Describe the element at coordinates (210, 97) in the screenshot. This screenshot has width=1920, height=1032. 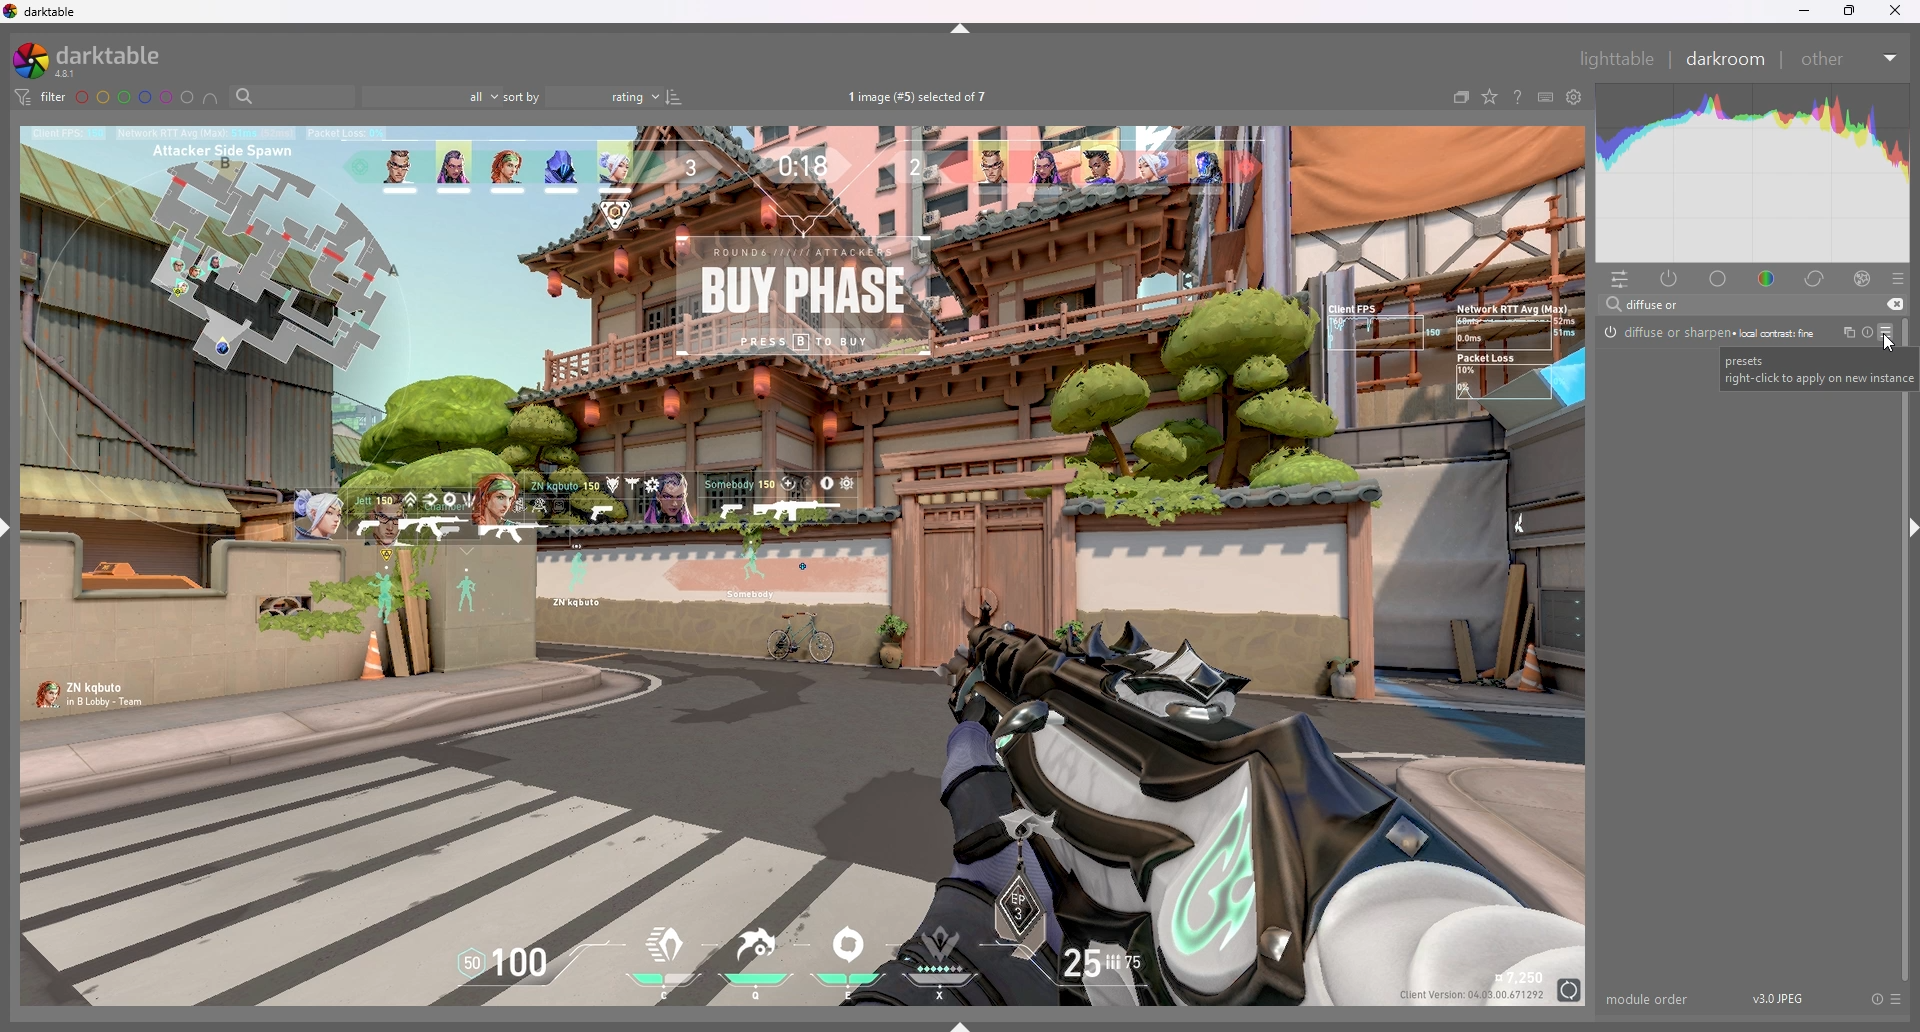
I see `include color labels` at that location.